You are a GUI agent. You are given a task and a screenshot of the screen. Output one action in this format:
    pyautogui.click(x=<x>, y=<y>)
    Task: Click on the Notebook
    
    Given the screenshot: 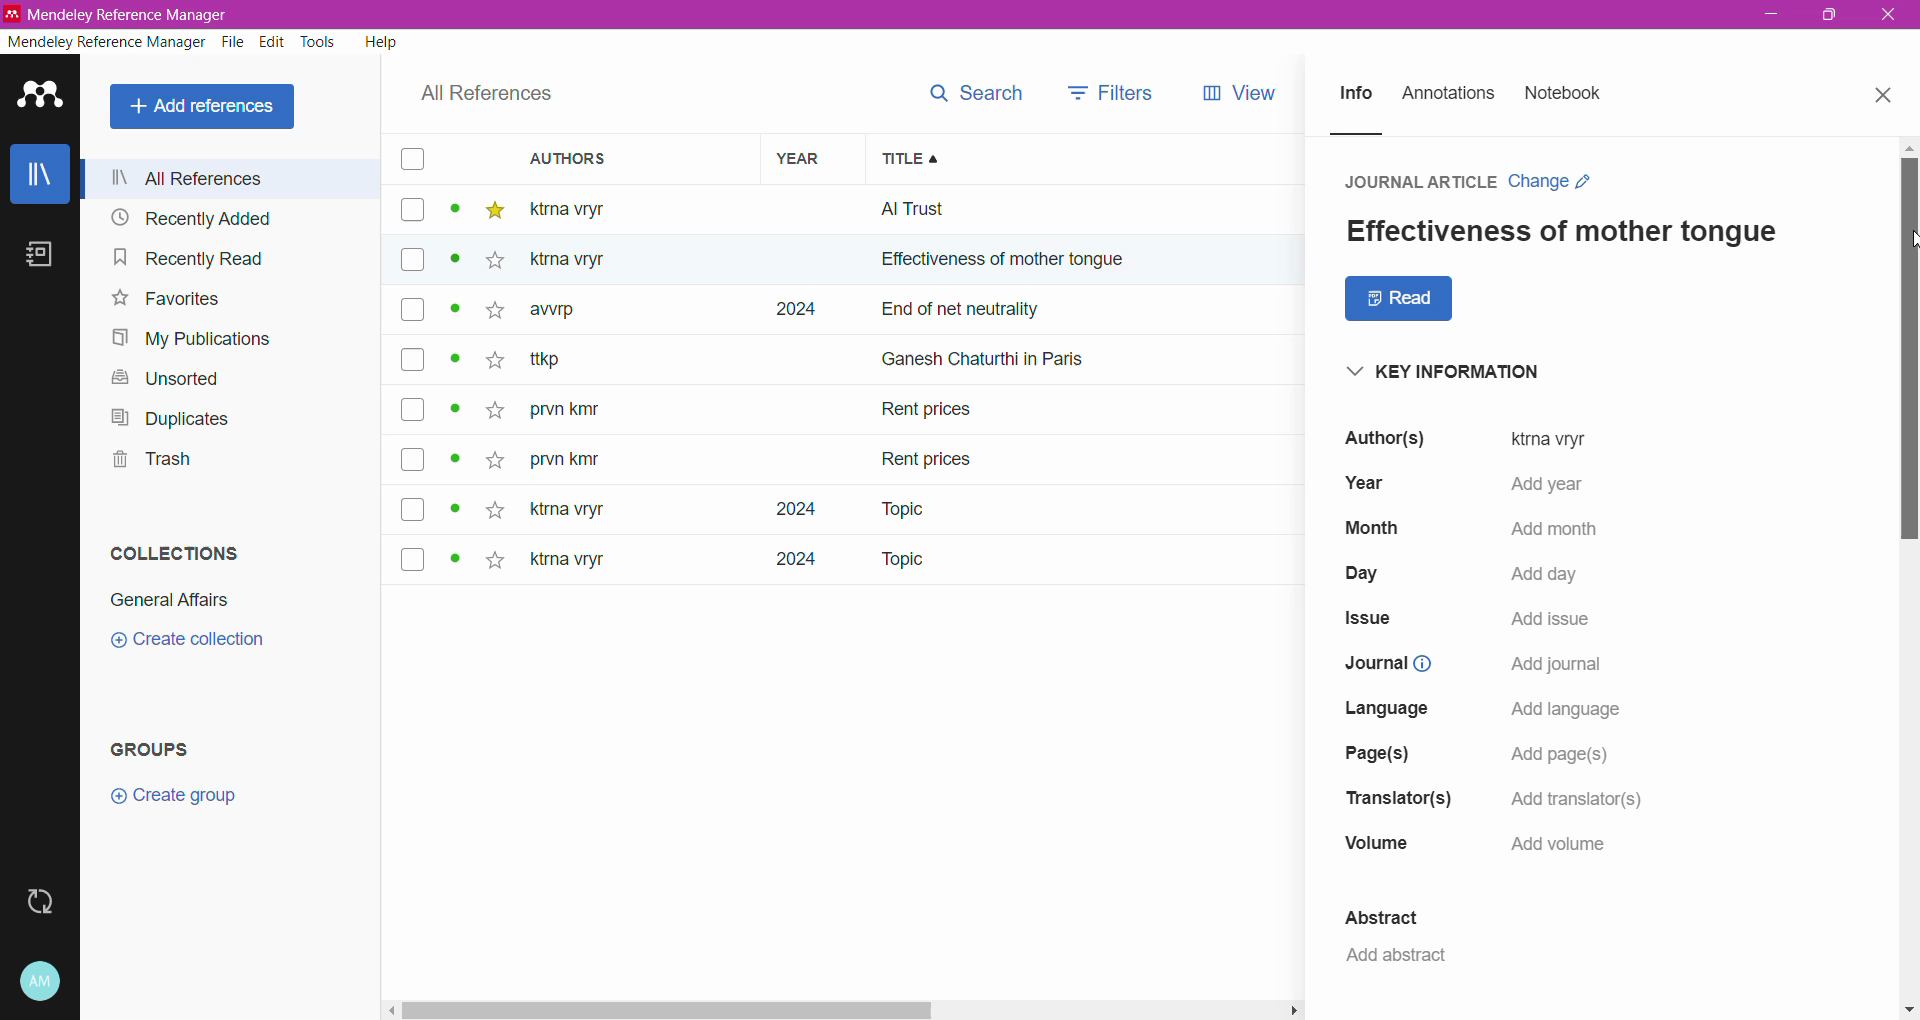 What is the action you would take?
    pyautogui.click(x=40, y=254)
    